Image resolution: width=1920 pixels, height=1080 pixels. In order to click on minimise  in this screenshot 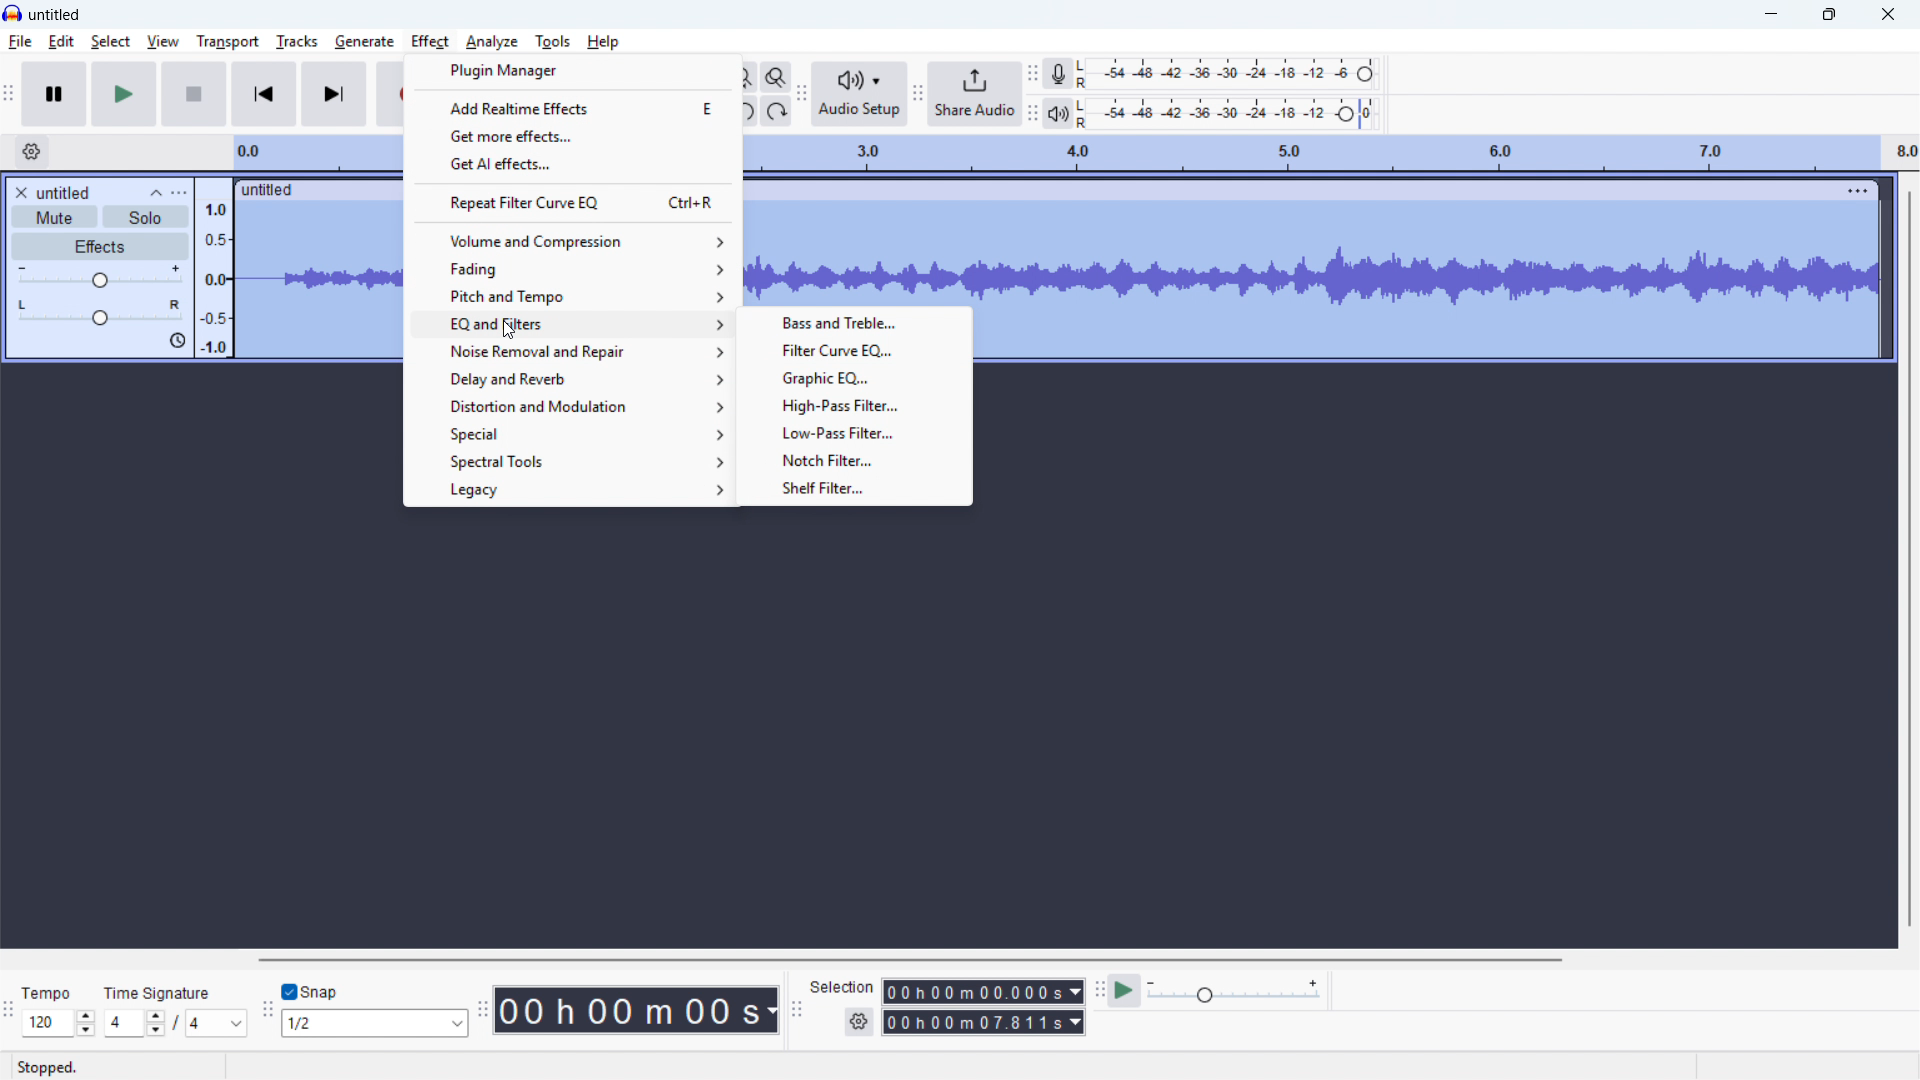, I will do `click(1768, 15)`.